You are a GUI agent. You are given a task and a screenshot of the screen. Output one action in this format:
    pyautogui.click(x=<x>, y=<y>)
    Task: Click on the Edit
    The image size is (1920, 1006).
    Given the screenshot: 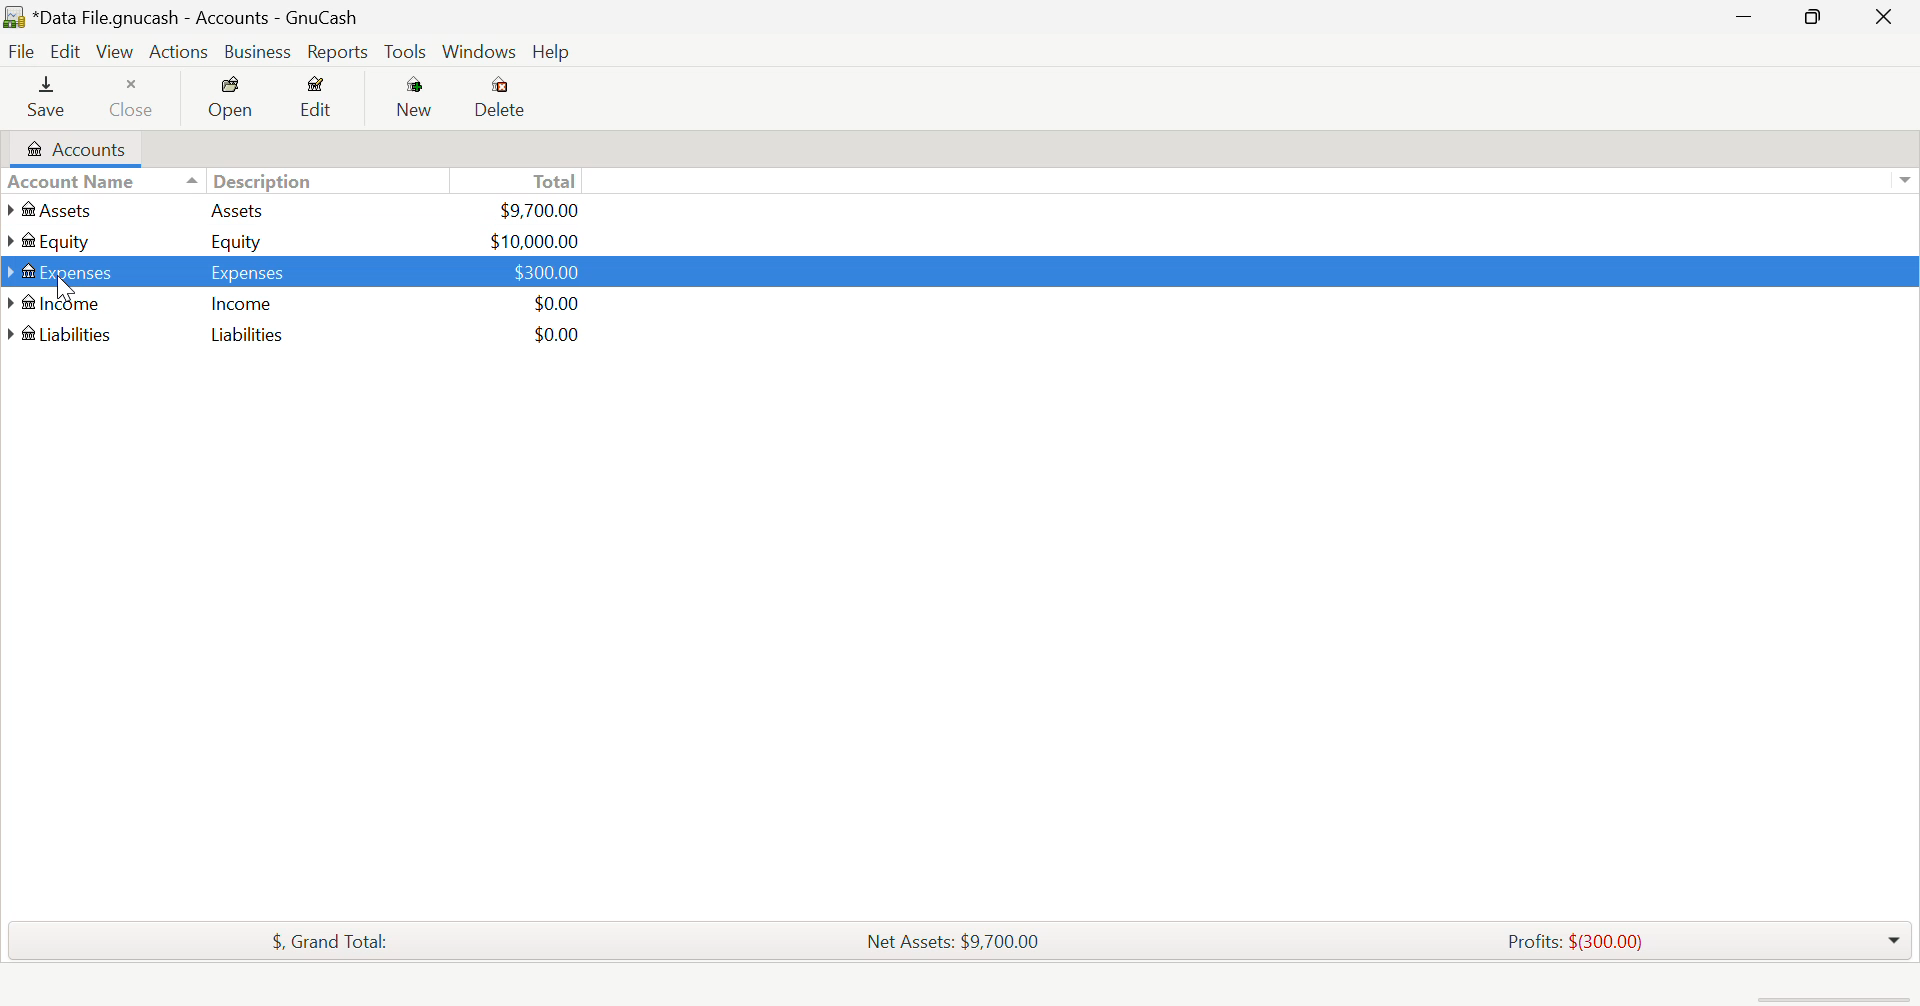 What is the action you would take?
    pyautogui.click(x=66, y=52)
    